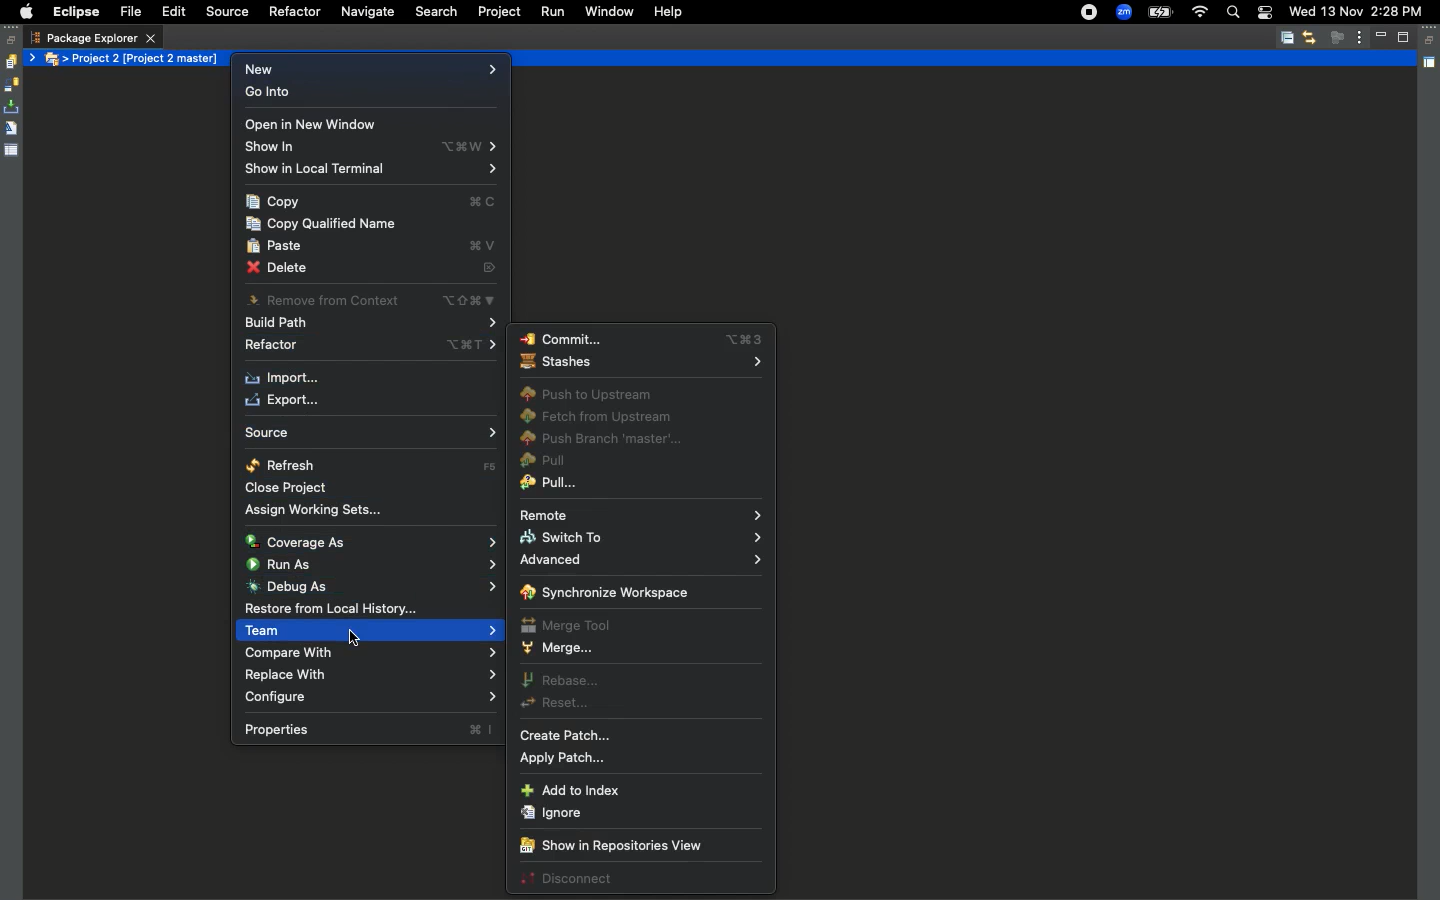 The image size is (1440, 900). Describe the element at coordinates (370, 730) in the screenshot. I see `Properties` at that location.